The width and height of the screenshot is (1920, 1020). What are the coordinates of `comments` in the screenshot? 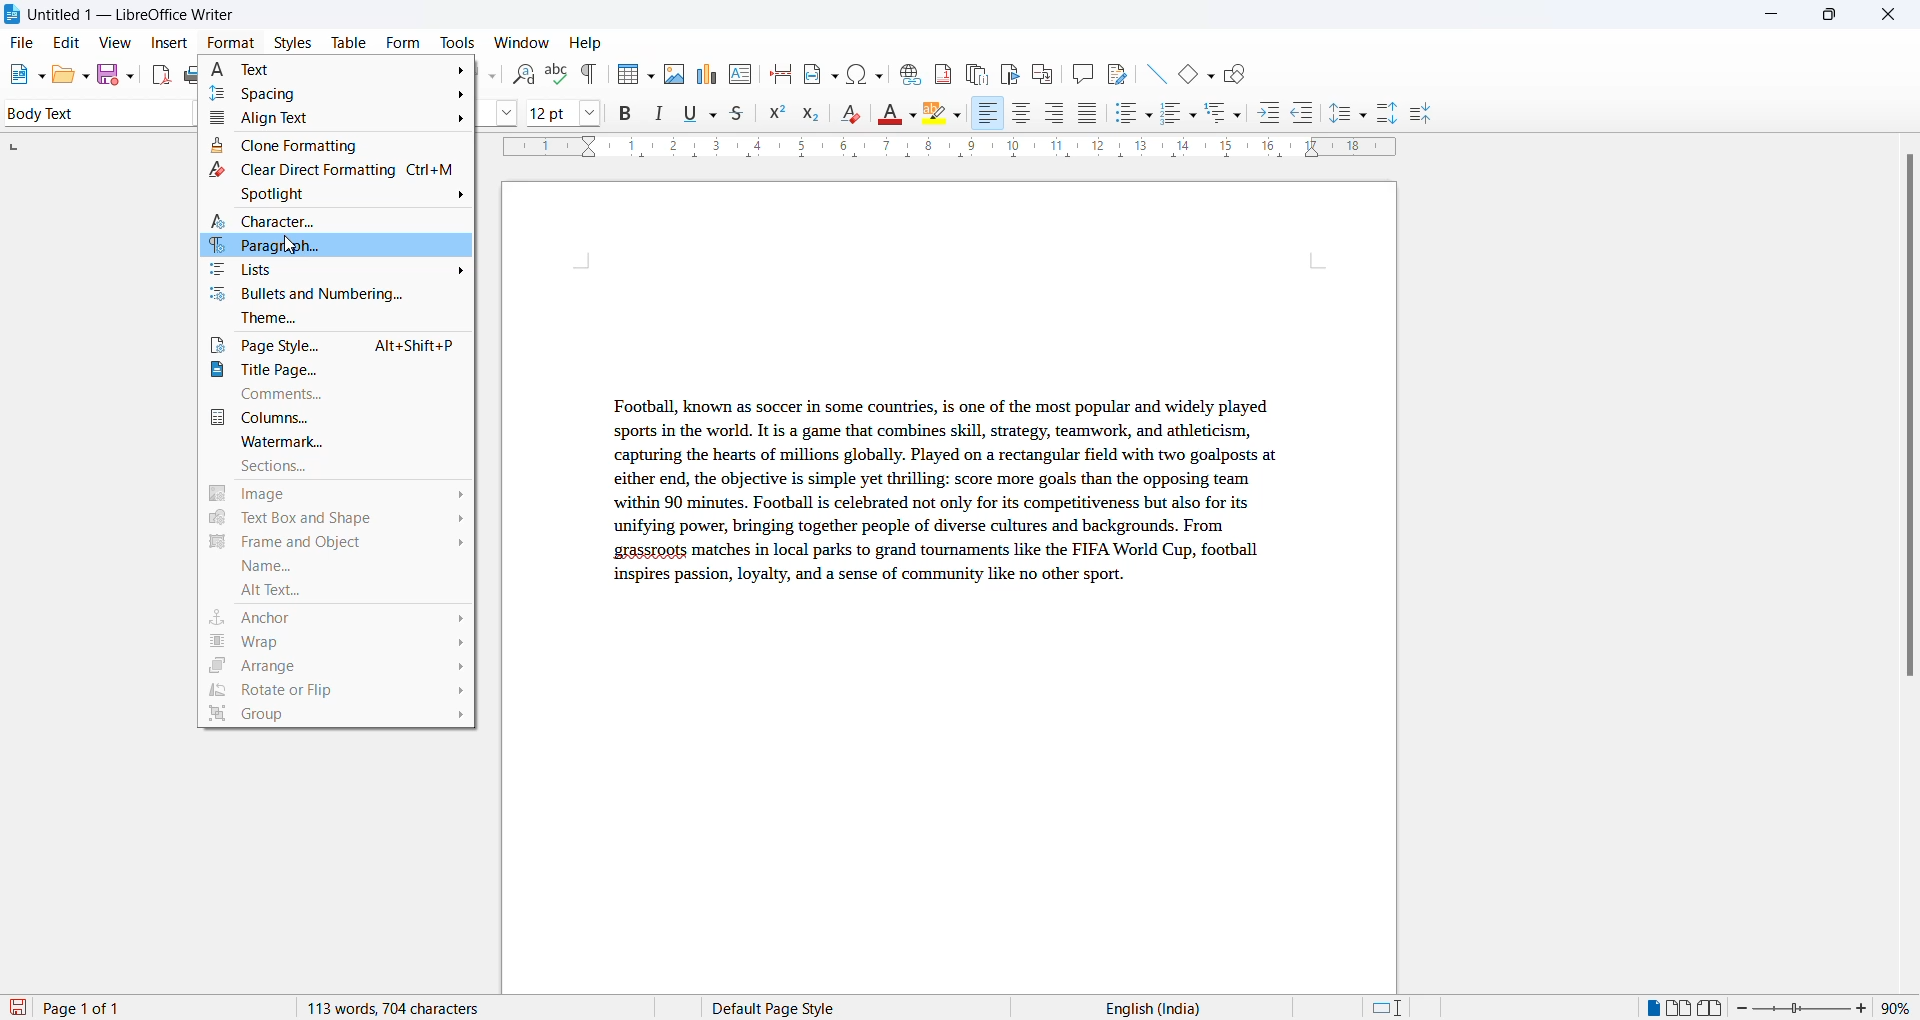 It's located at (339, 394).